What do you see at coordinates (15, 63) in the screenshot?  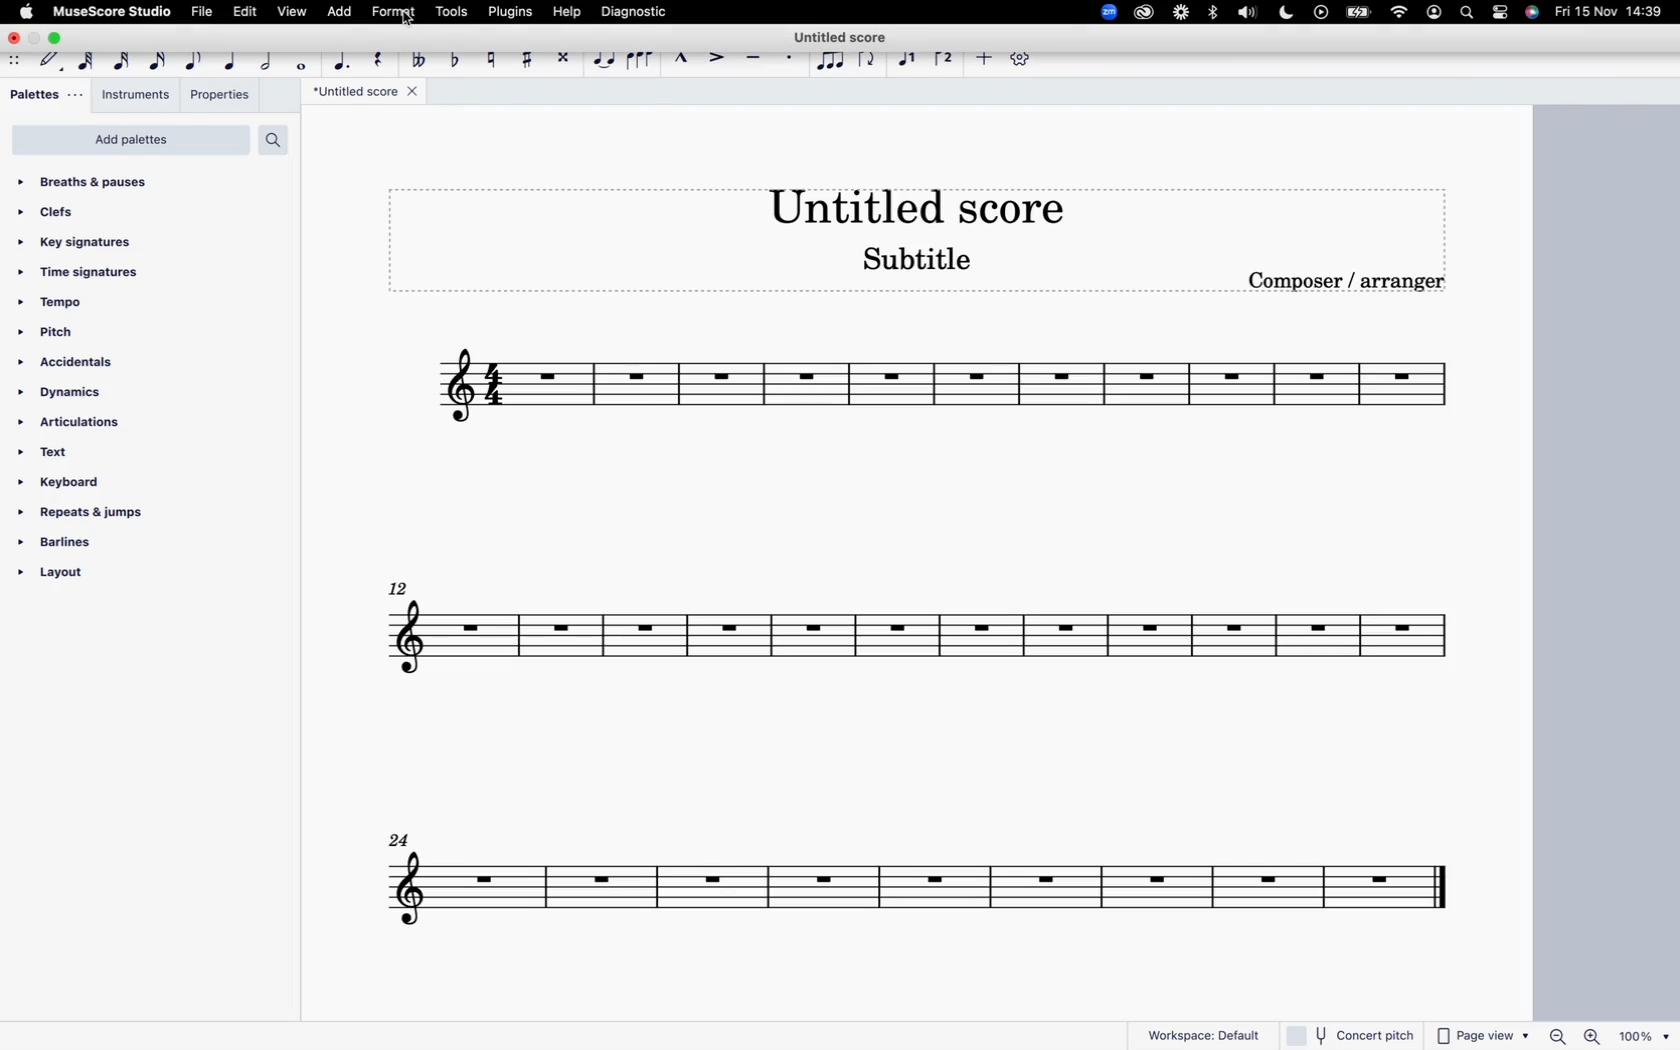 I see `move` at bounding box center [15, 63].